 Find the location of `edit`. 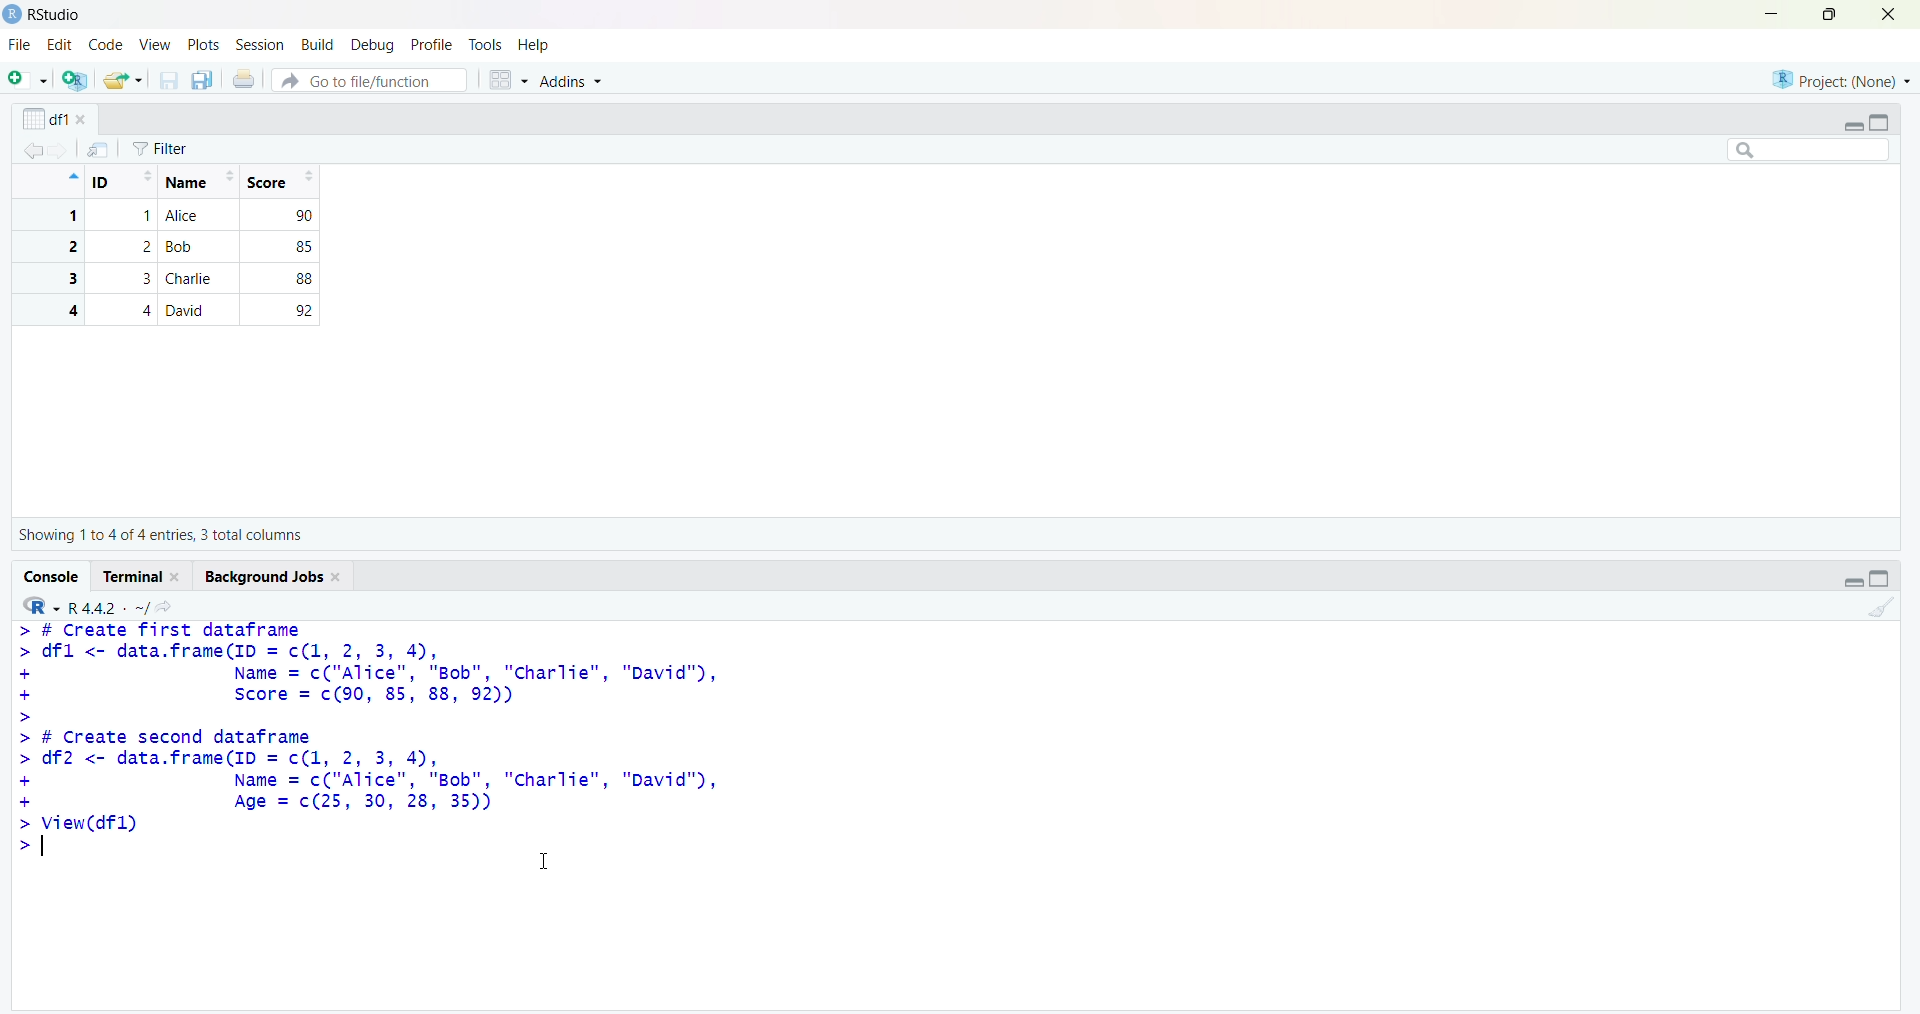

edit is located at coordinates (60, 45).